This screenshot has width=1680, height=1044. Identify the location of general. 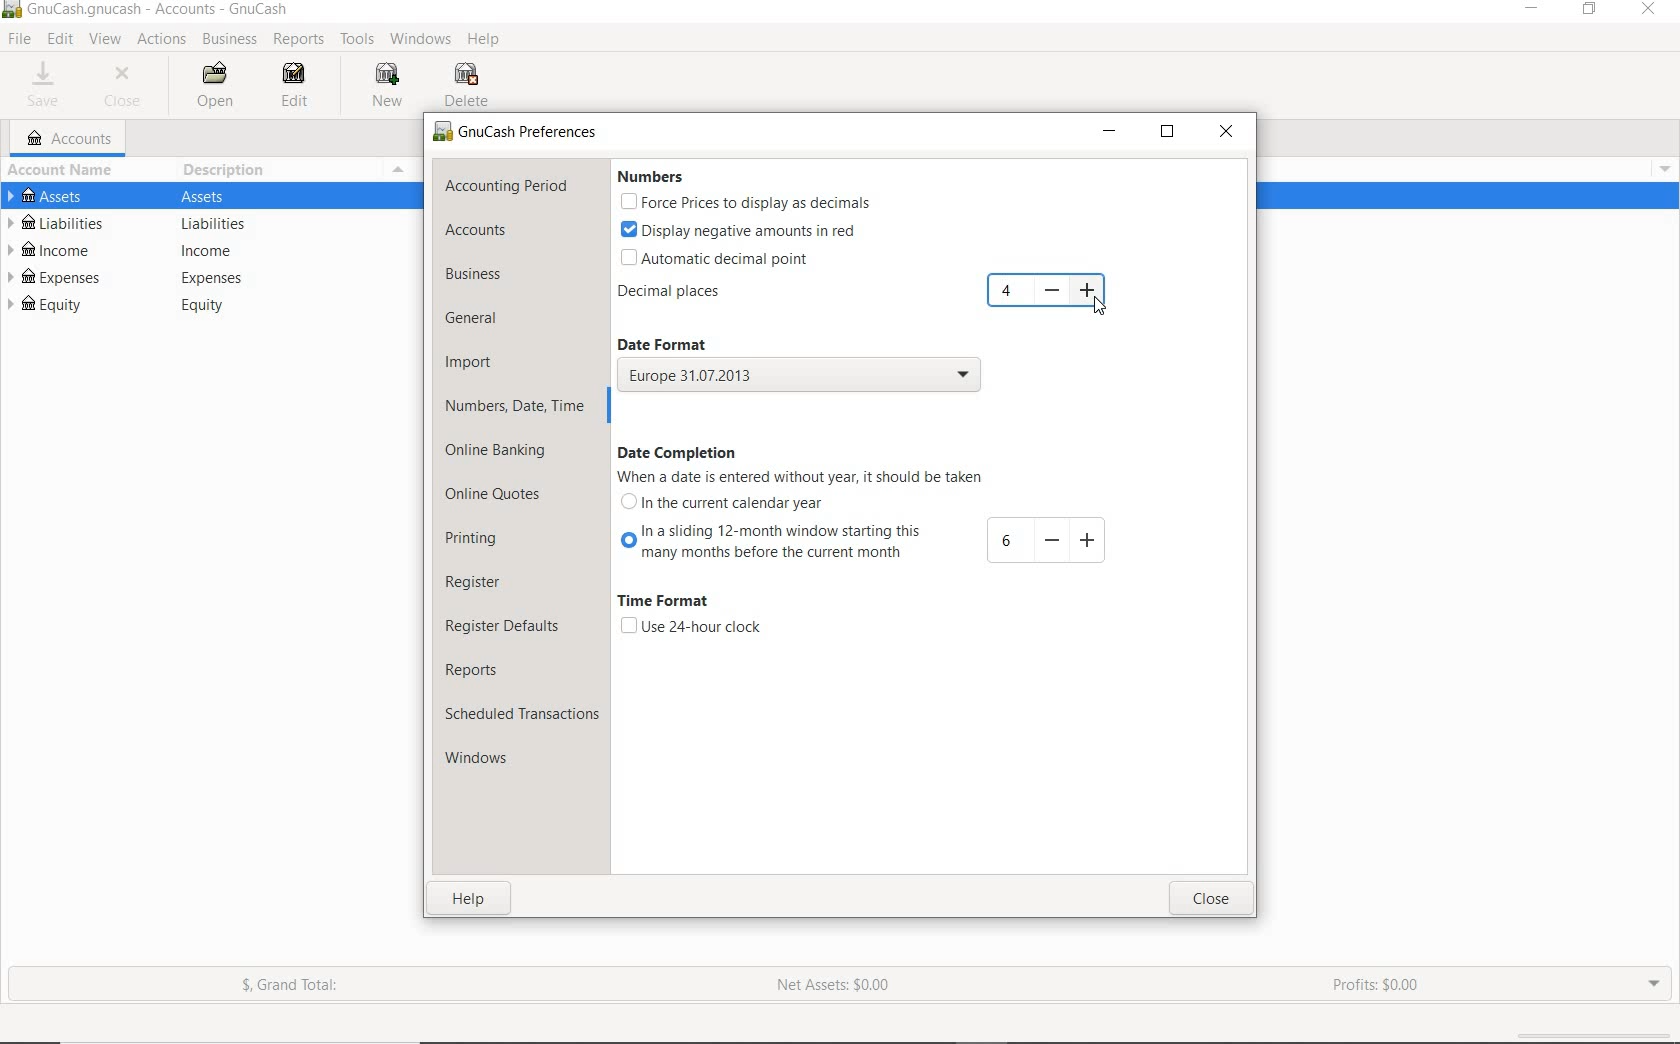
(479, 321).